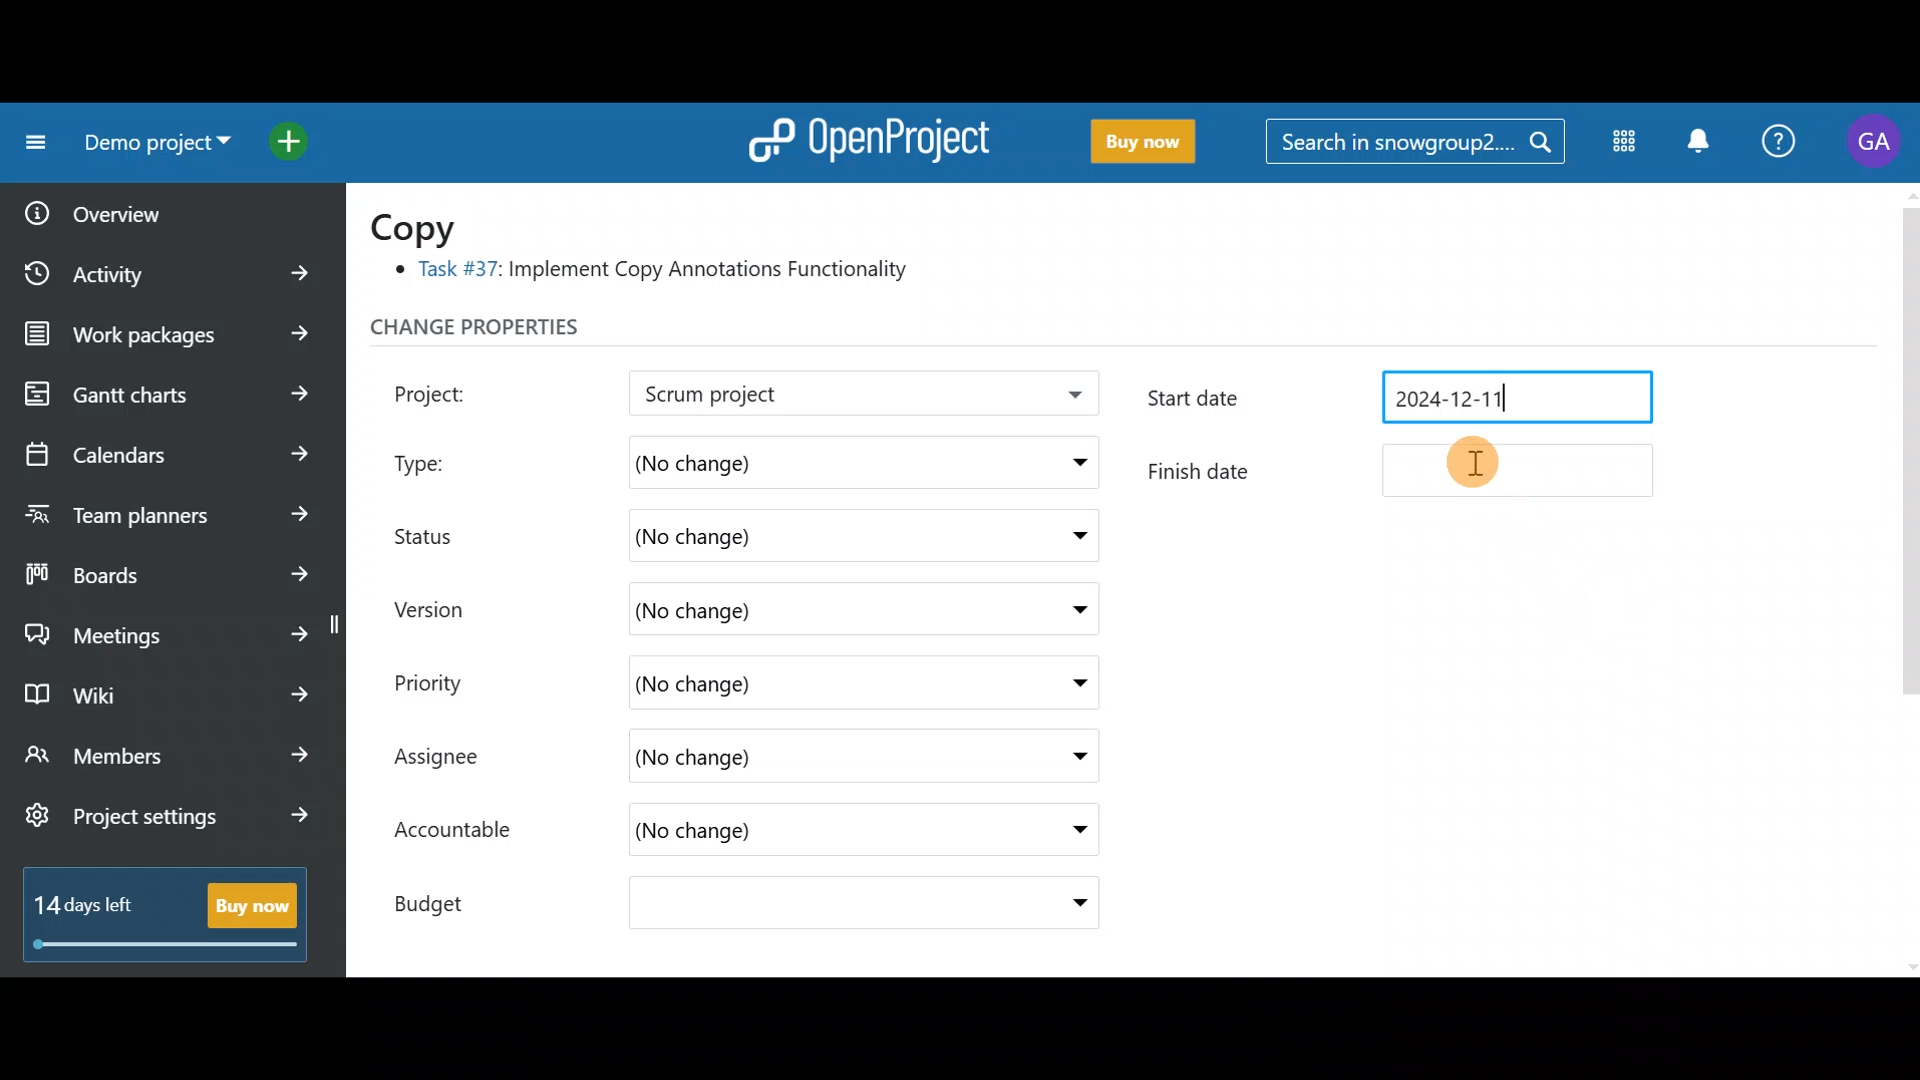  What do you see at coordinates (1874, 142) in the screenshot?
I see `Account name` at bounding box center [1874, 142].